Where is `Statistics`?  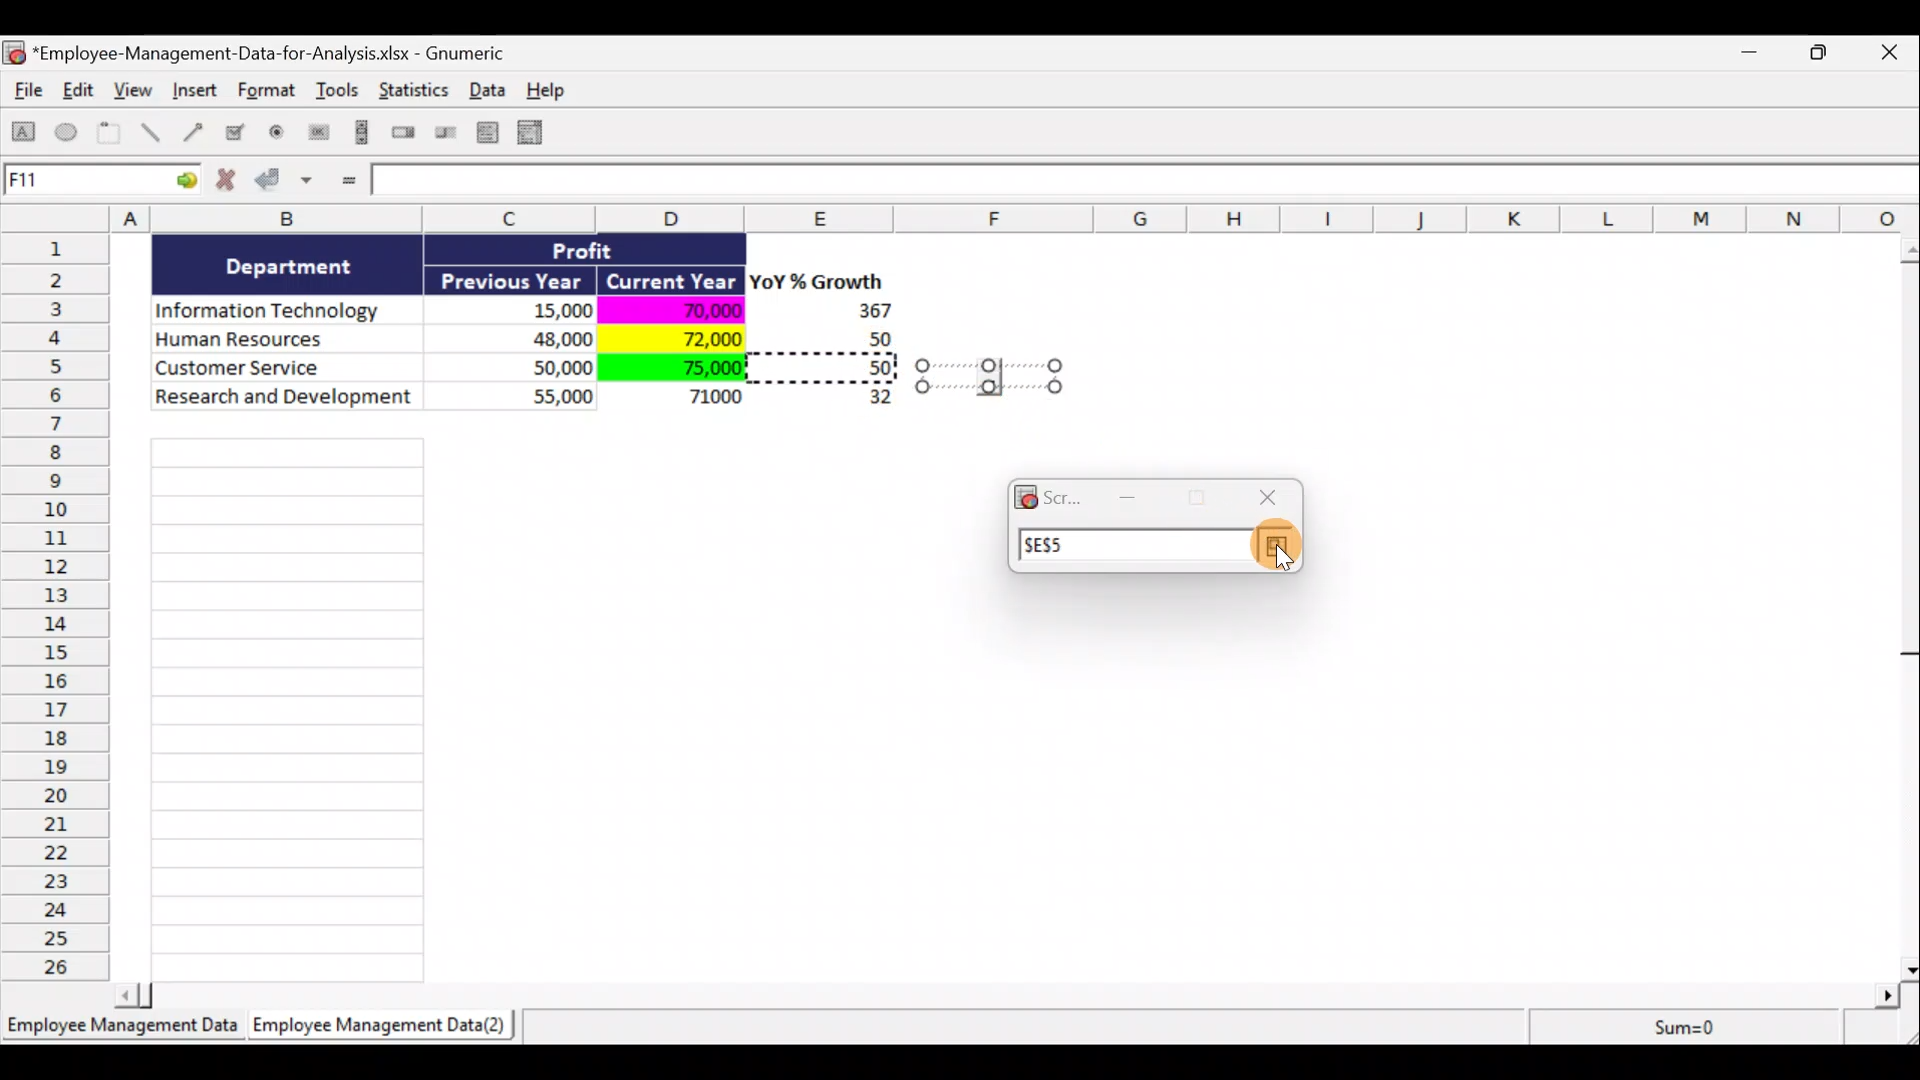
Statistics is located at coordinates (416, 96).